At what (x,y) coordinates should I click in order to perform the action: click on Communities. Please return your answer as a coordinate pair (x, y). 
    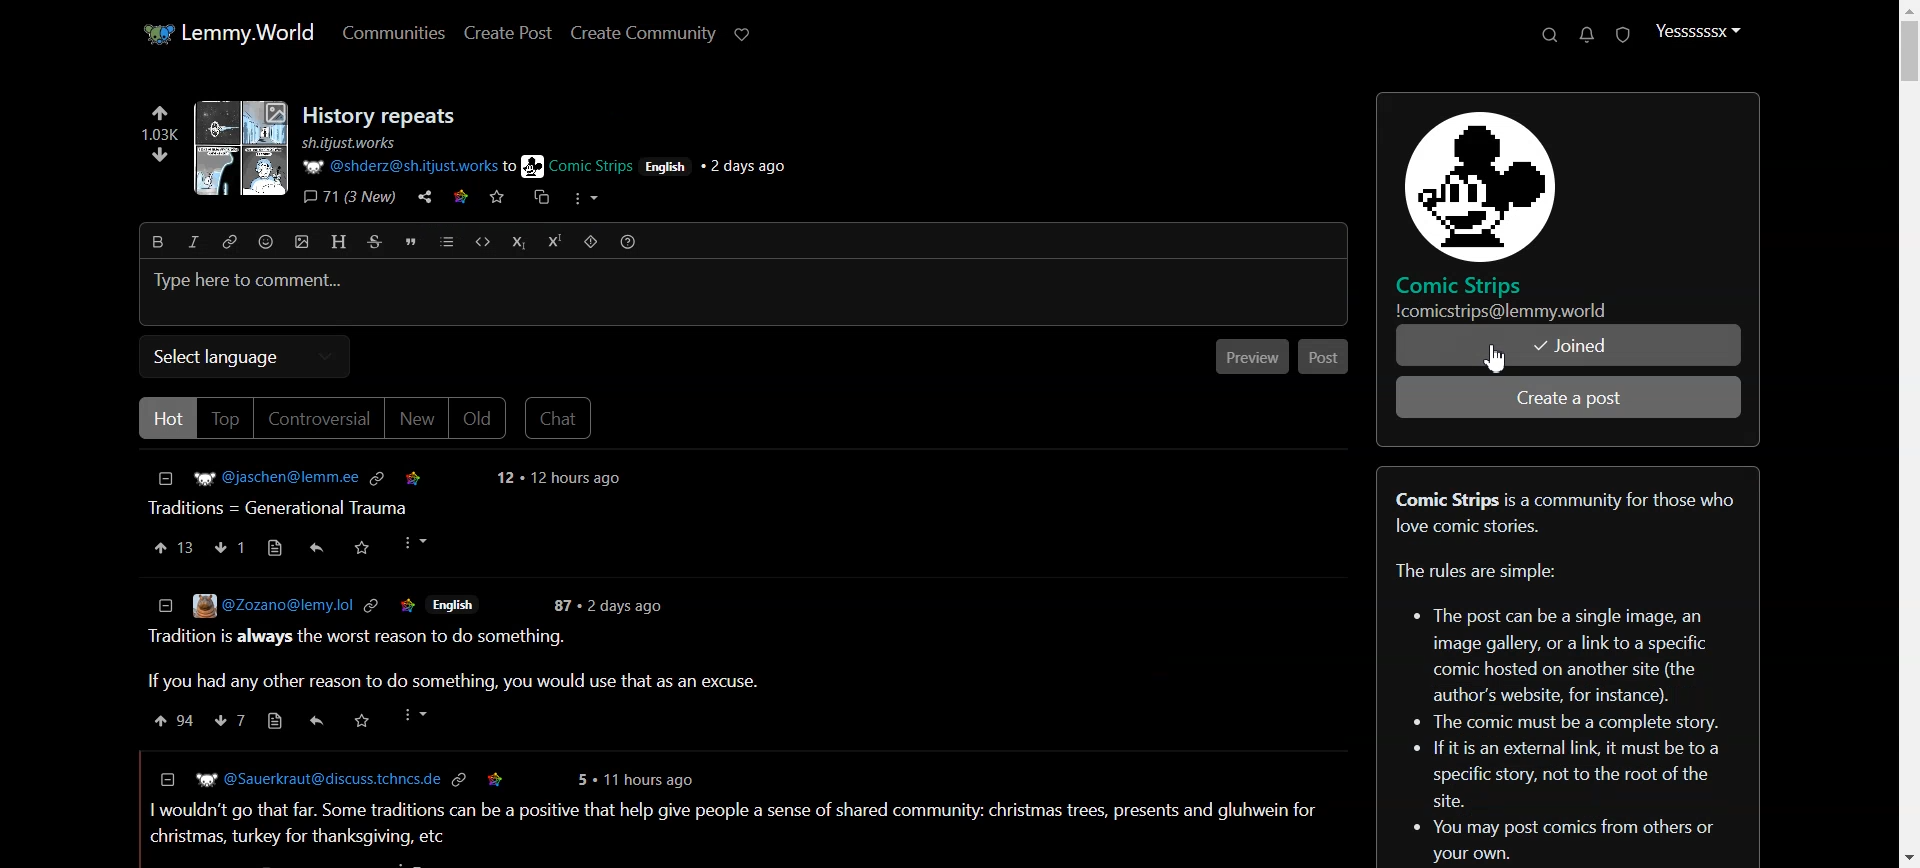
    Looking at the image, I should click on (393, 32).